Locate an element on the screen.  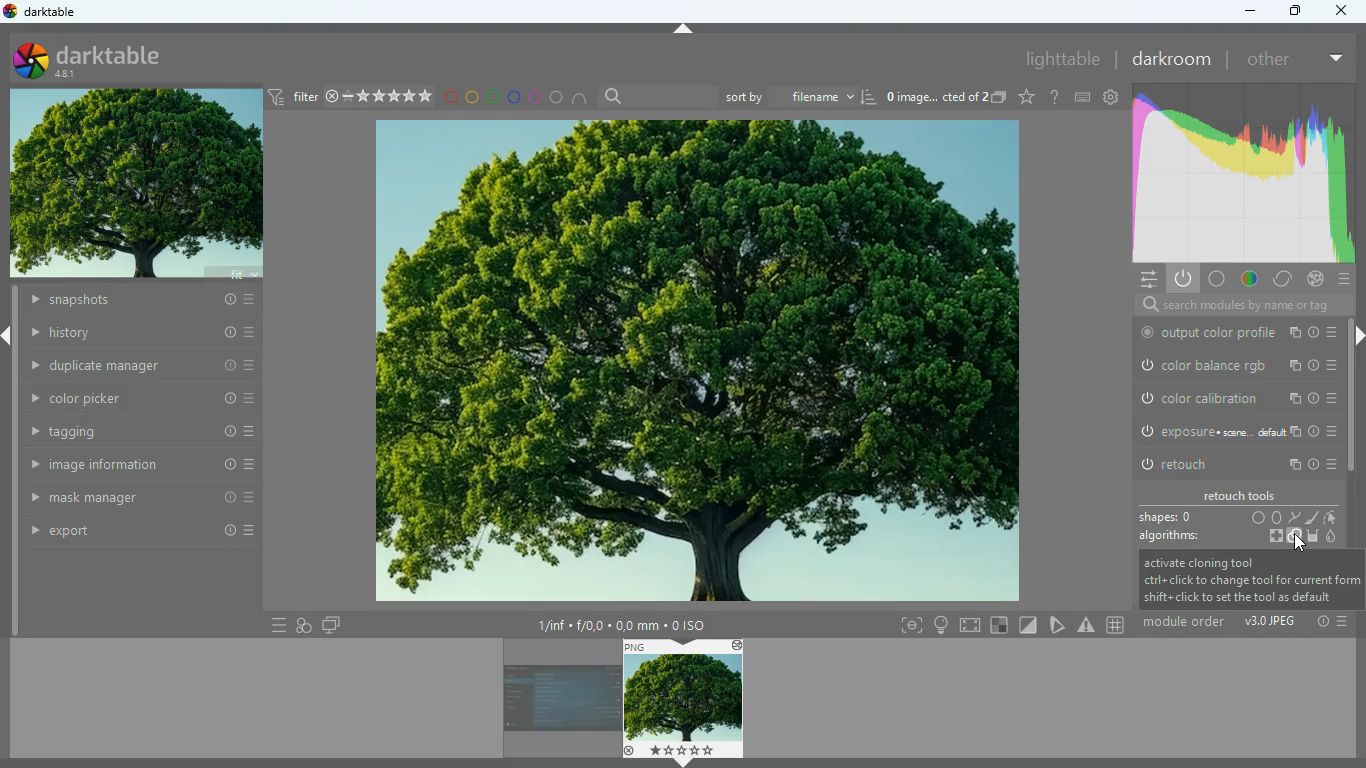
image type is located at coordinates (1271, 622).